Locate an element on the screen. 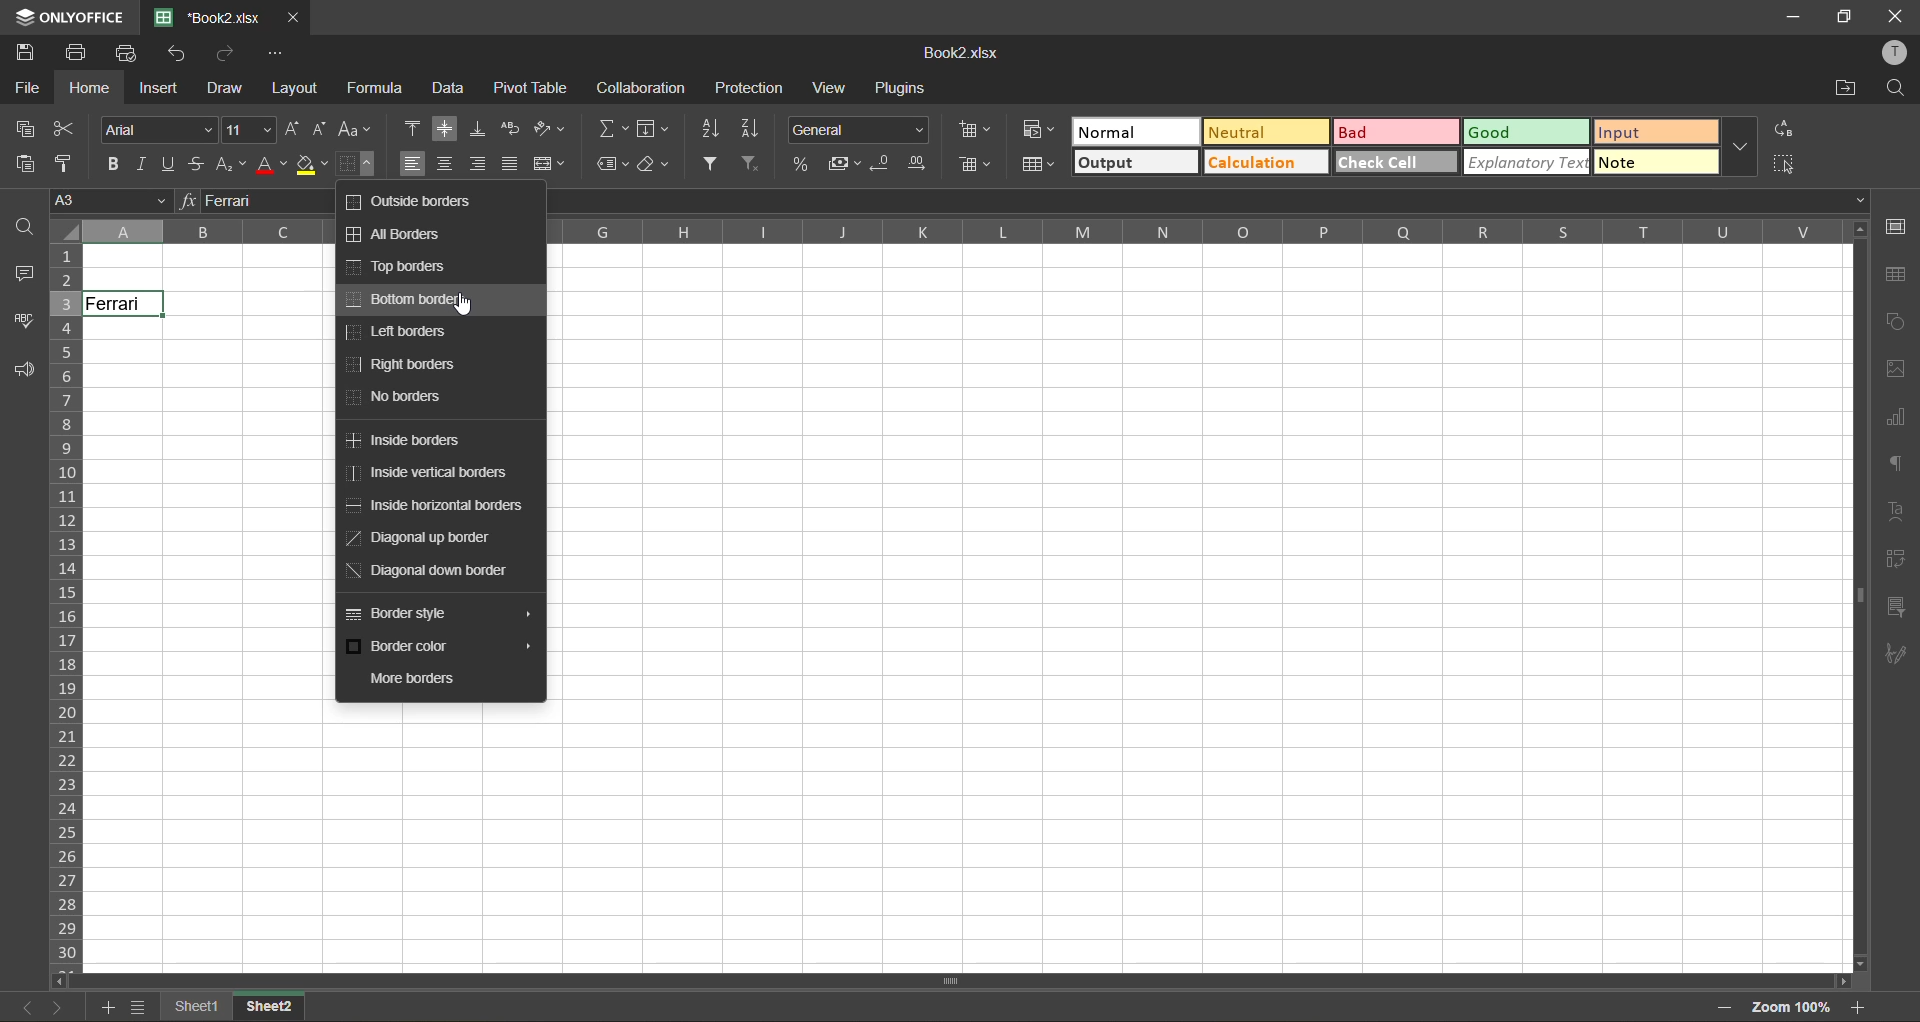 The image size is (1920, 1022). view is located at coordinates (834, 88).